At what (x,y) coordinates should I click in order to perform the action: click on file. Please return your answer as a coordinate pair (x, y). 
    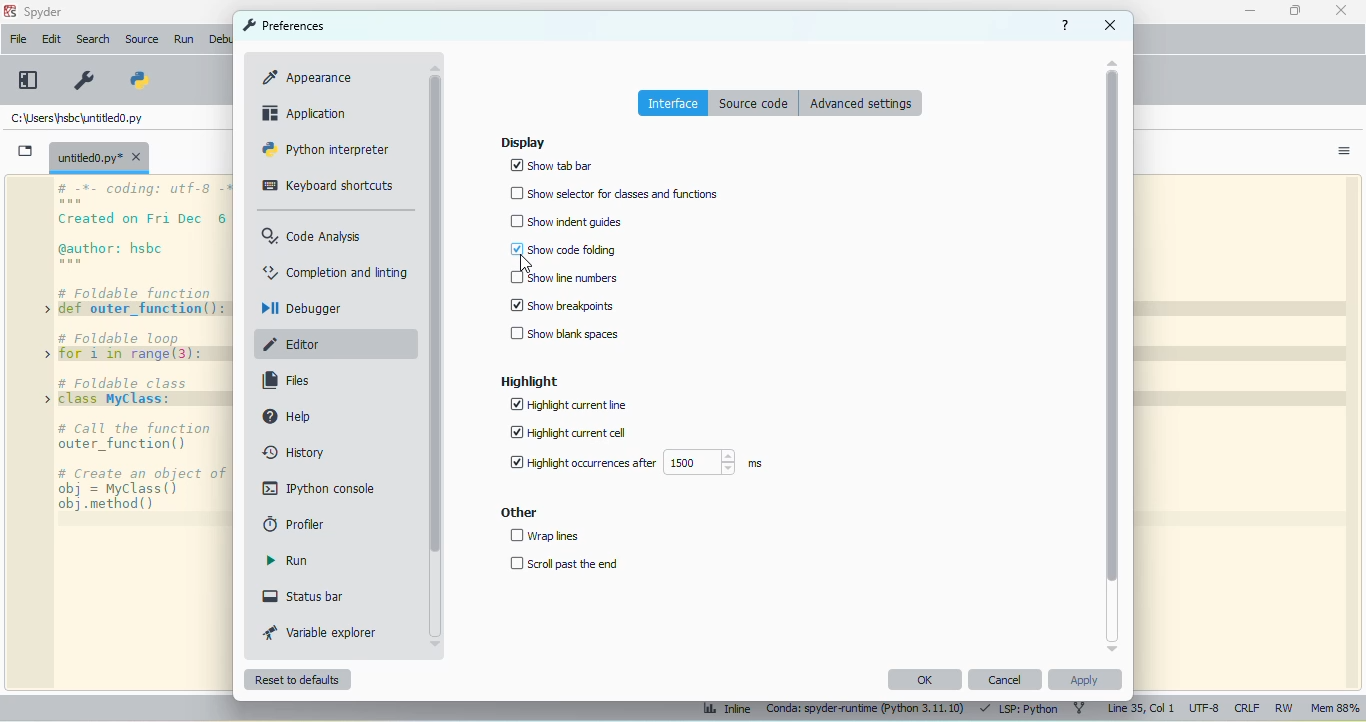
    Looking at the image, I should click on (17, 38).